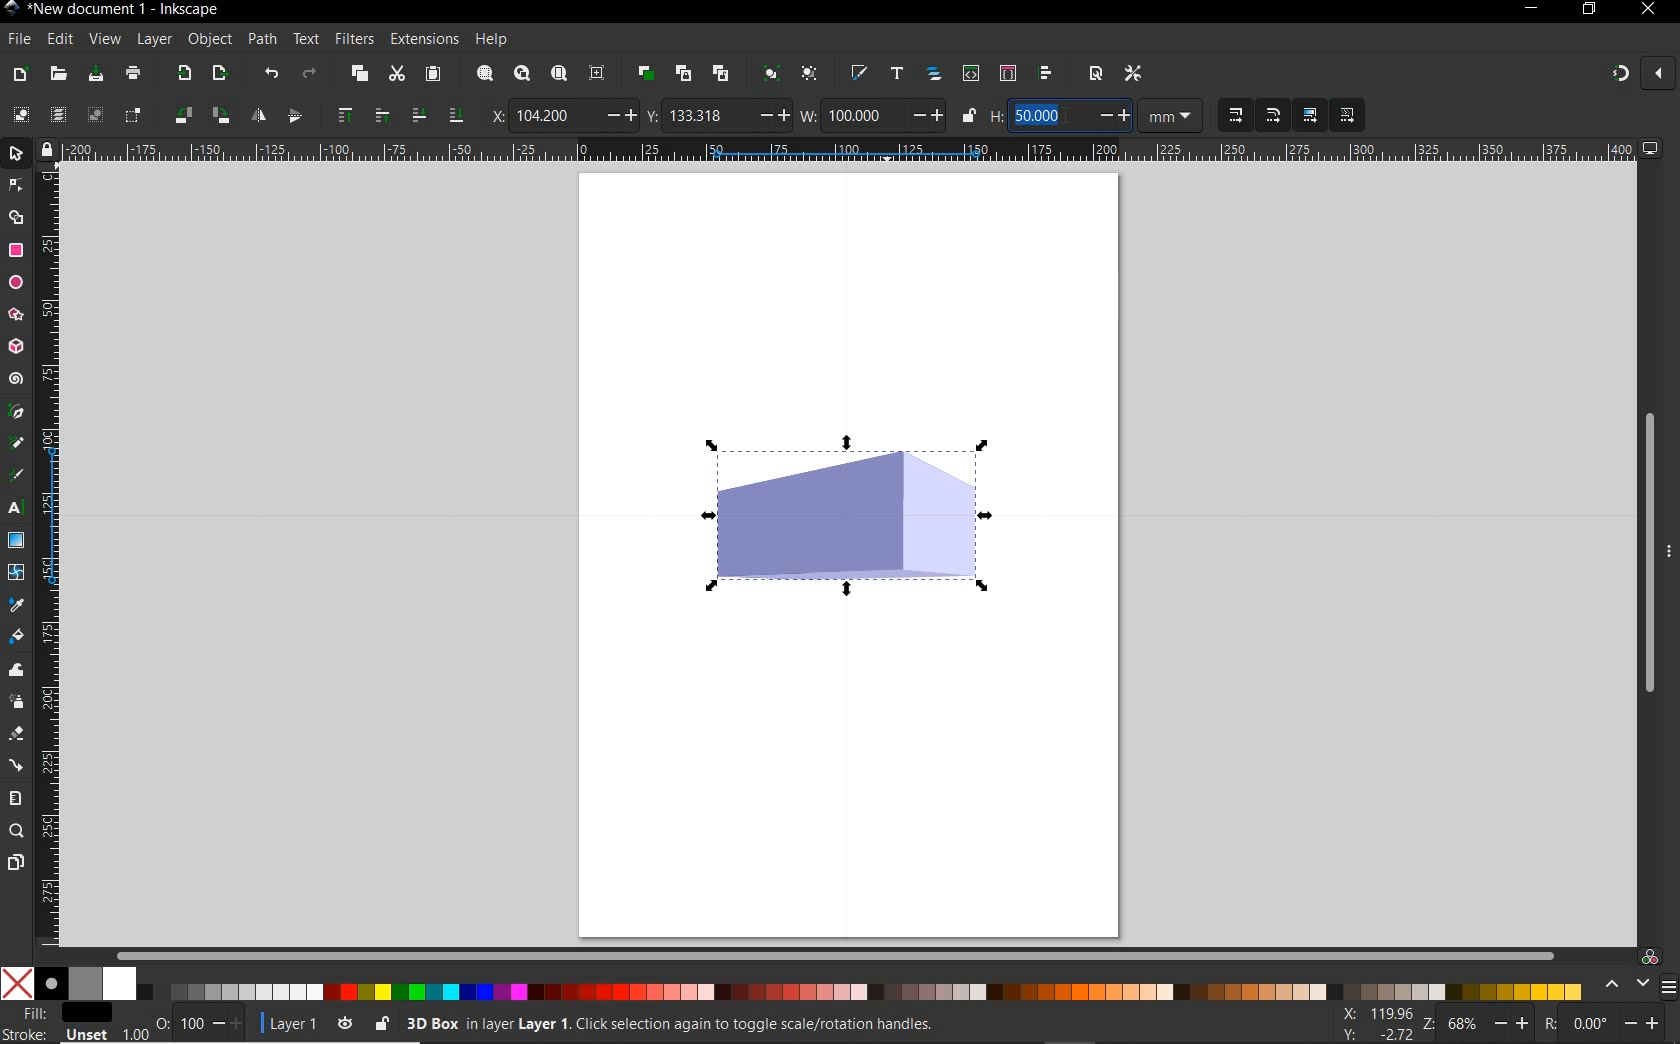 The width and height of the screenshot is (1680, 1044). Describe the element at coordinates (46, 149) in the screenshot. I see `lock` at that location.